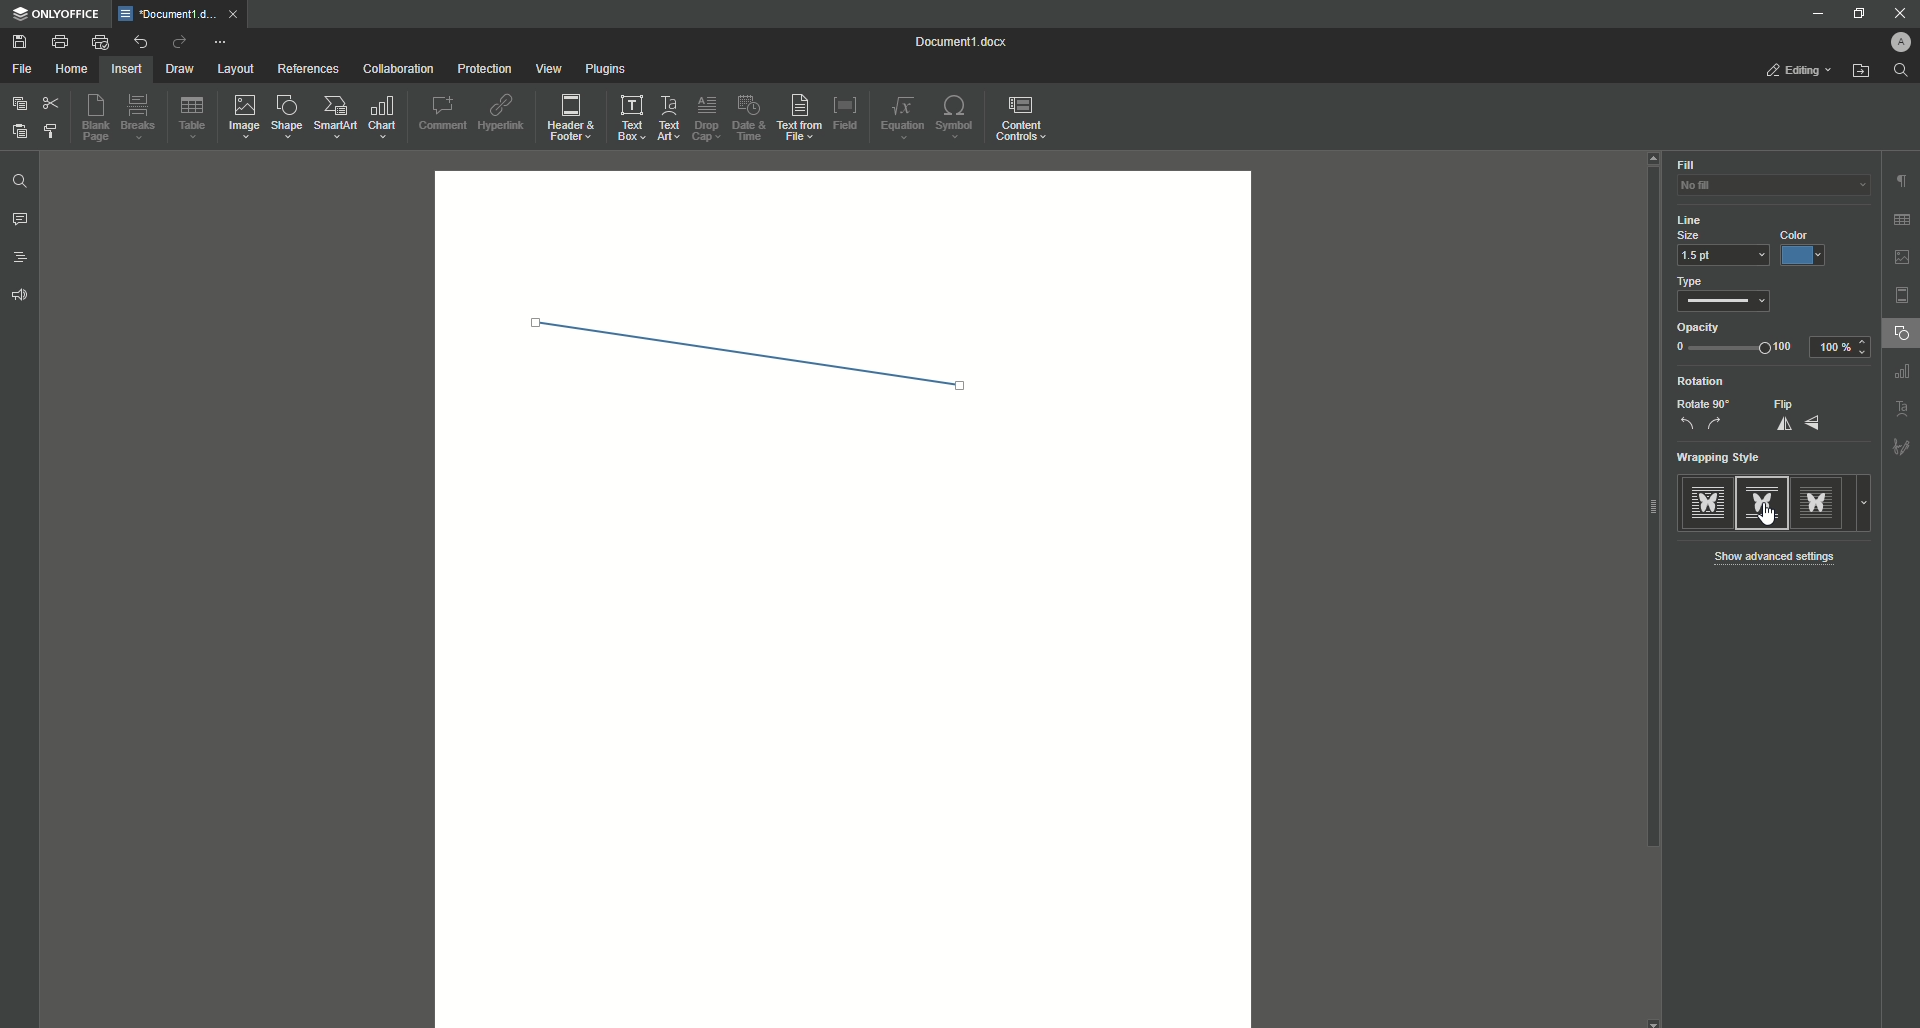  I want to click on Line Size, so click(1708, 226).